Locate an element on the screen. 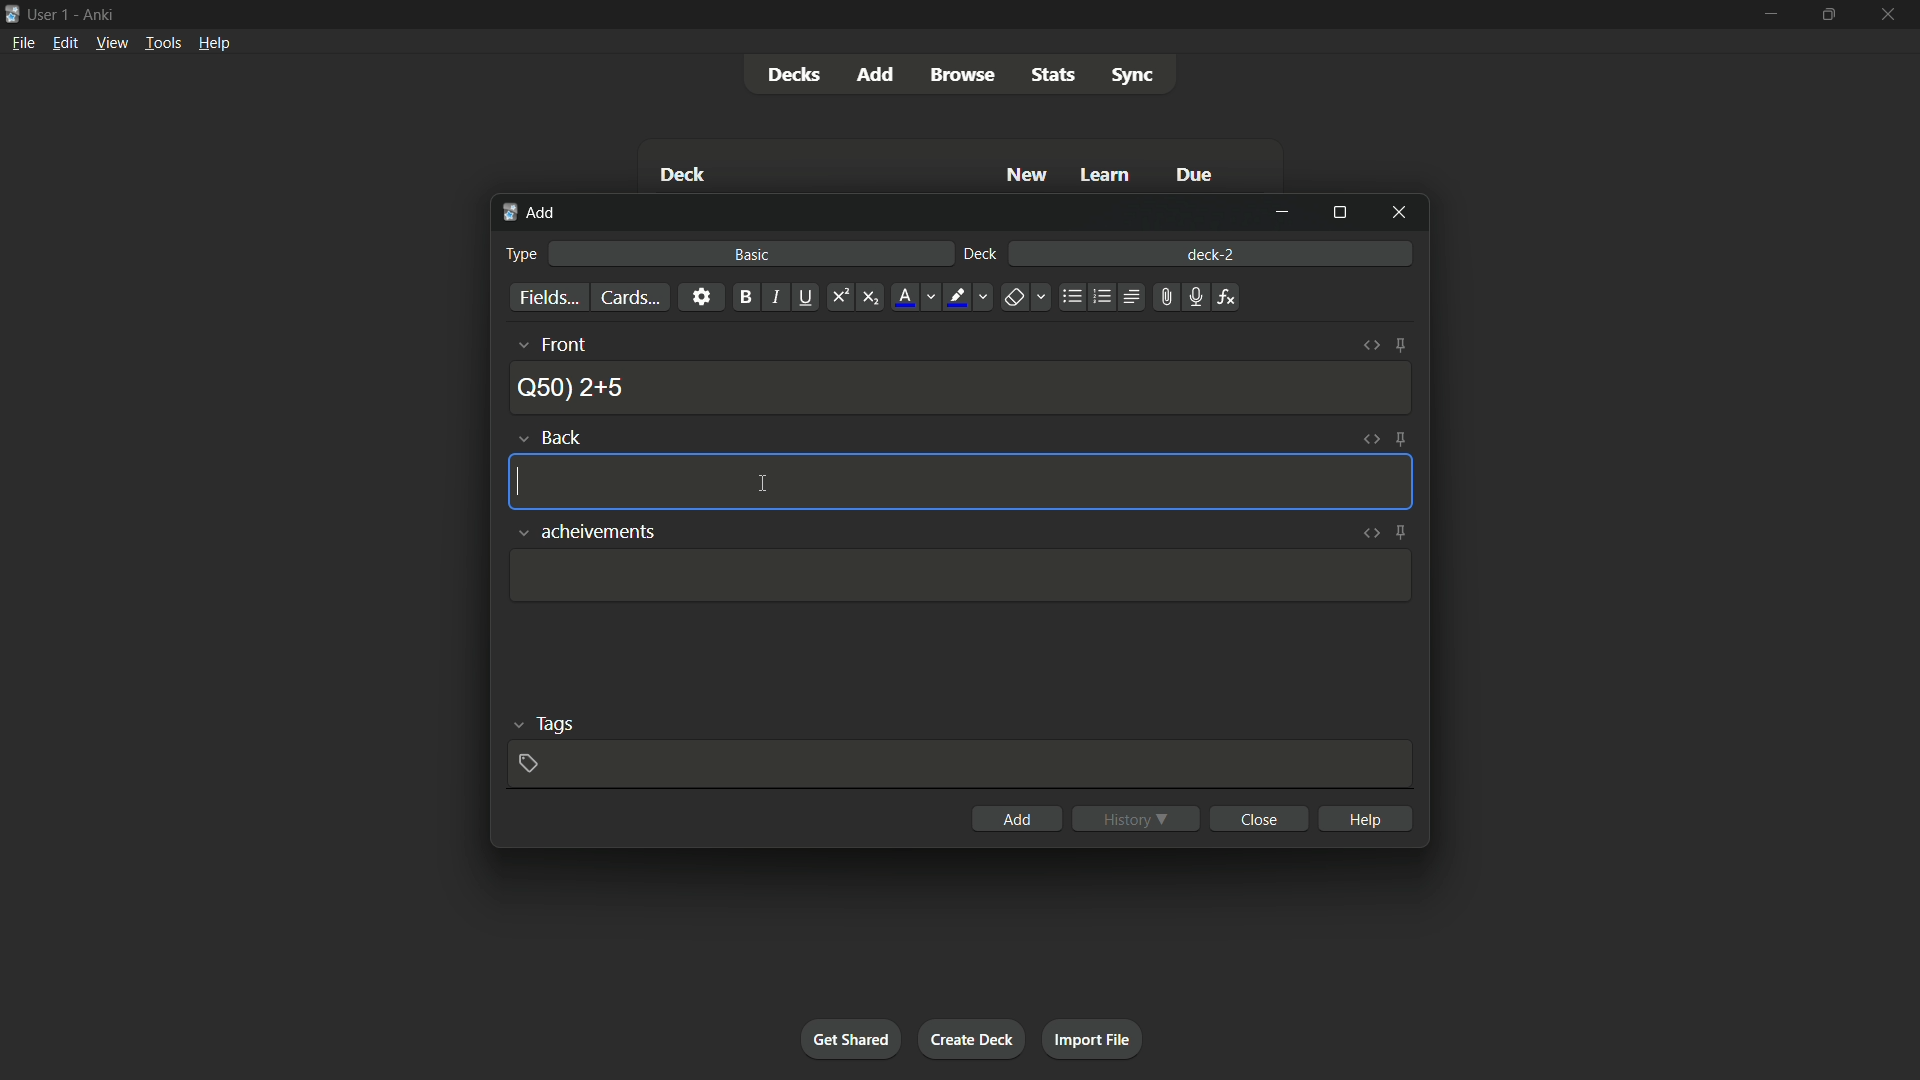 The height and width of the screenshot is (1080, 1920). create deck is located at coordinates (973, 1038).